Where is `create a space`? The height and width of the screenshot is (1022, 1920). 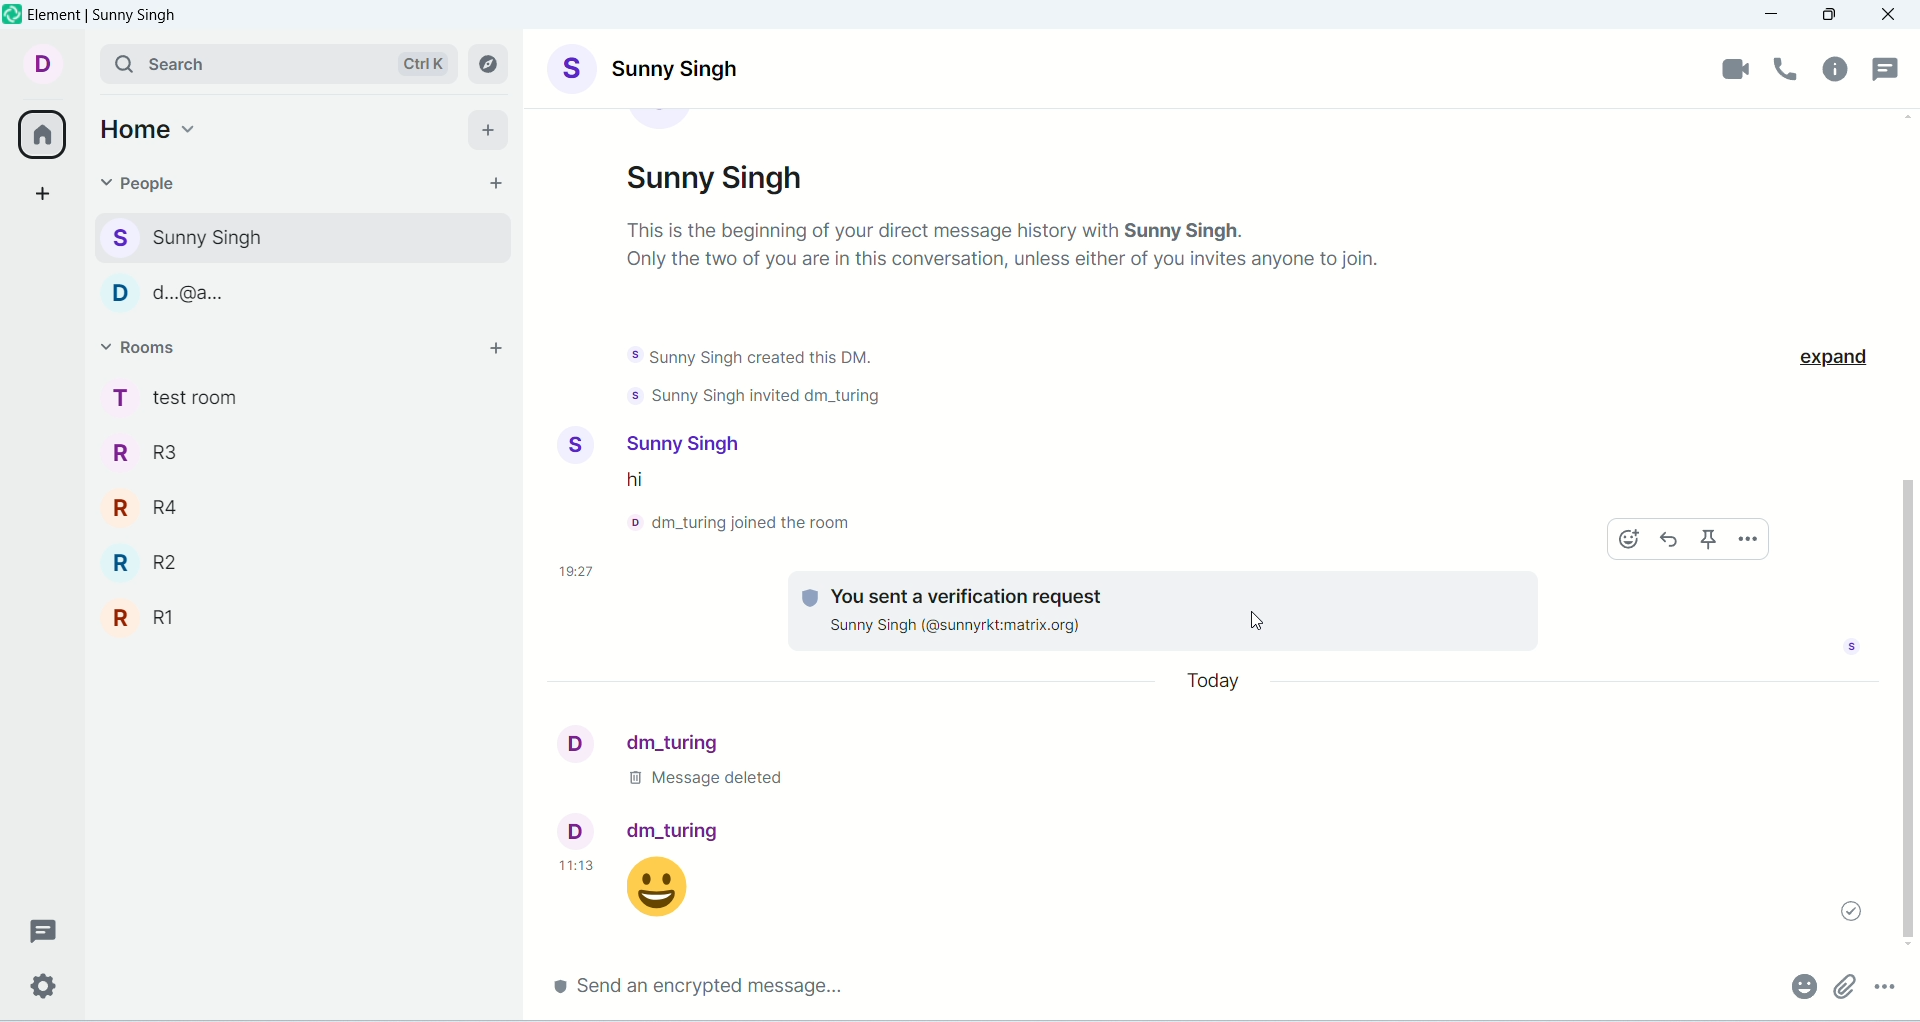 create a space is located at coordinates (44, 196).